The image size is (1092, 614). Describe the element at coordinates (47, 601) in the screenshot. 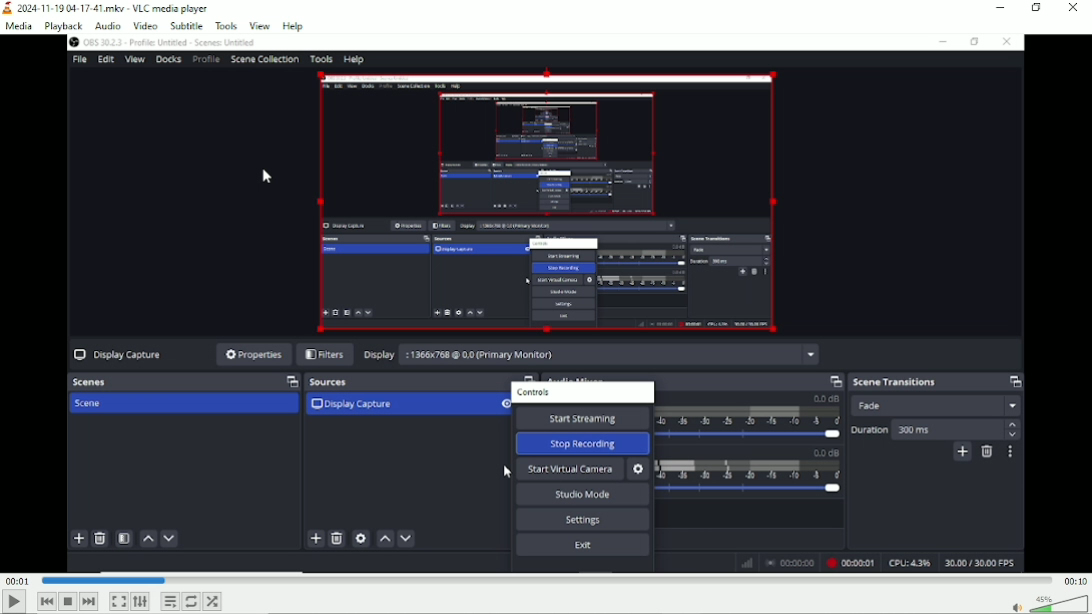

I see `Previous` at that location.